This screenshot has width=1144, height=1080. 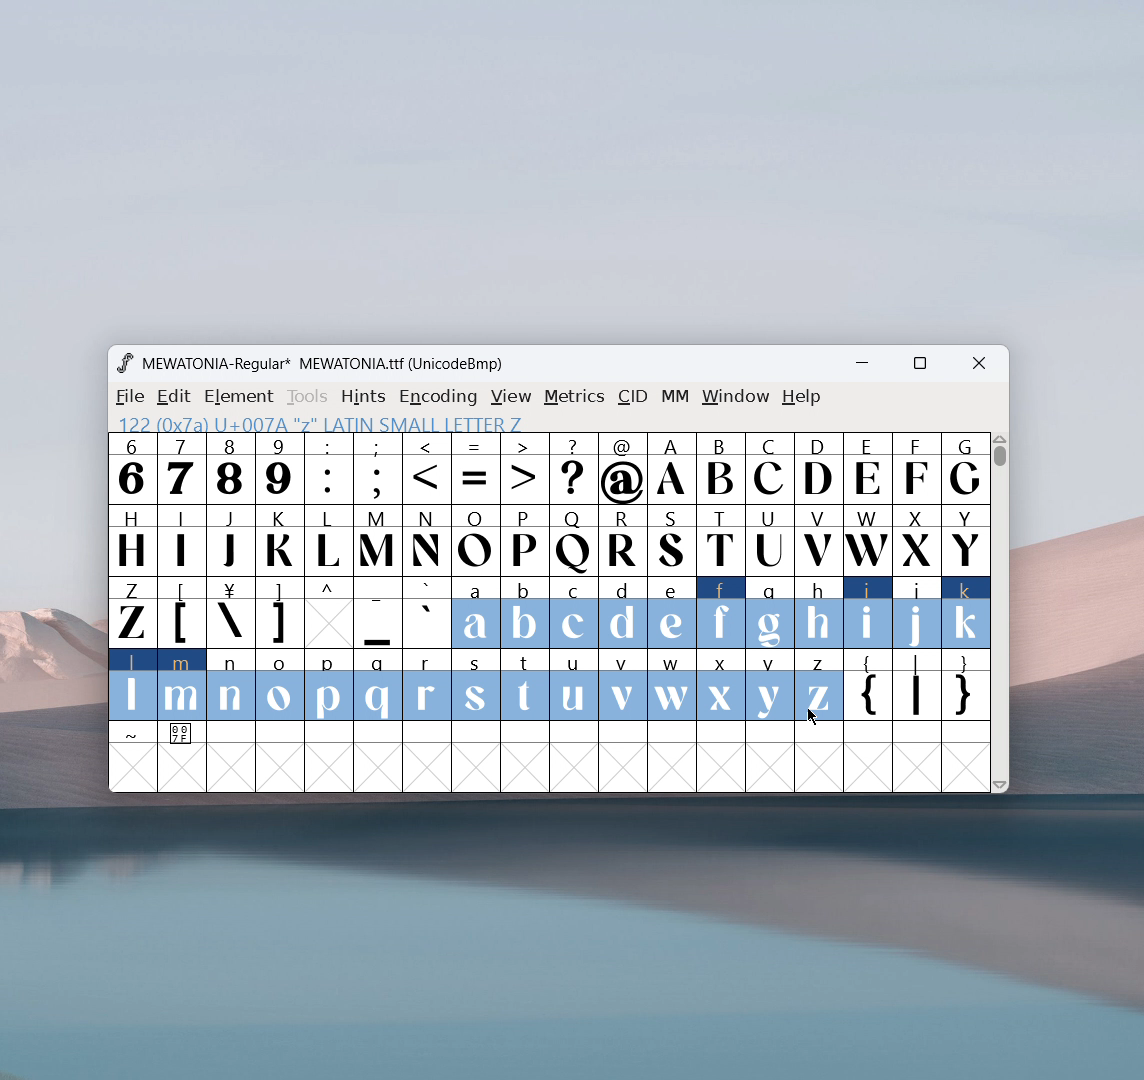 I want to click on f, so click(x=722, y=612).